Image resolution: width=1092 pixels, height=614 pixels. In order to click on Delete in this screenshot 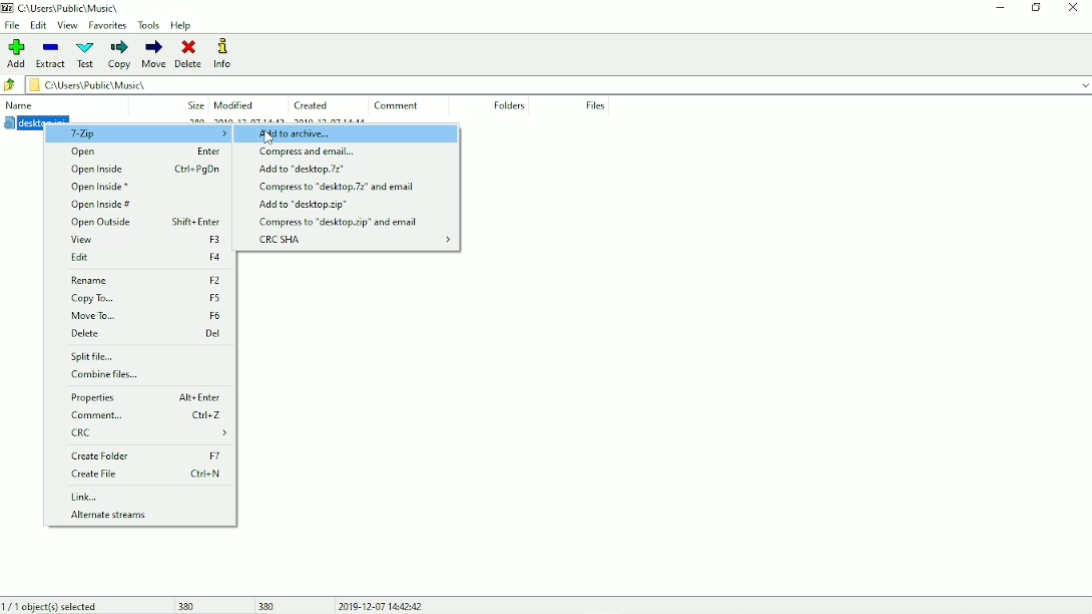, I will do `click(189, 54)`.